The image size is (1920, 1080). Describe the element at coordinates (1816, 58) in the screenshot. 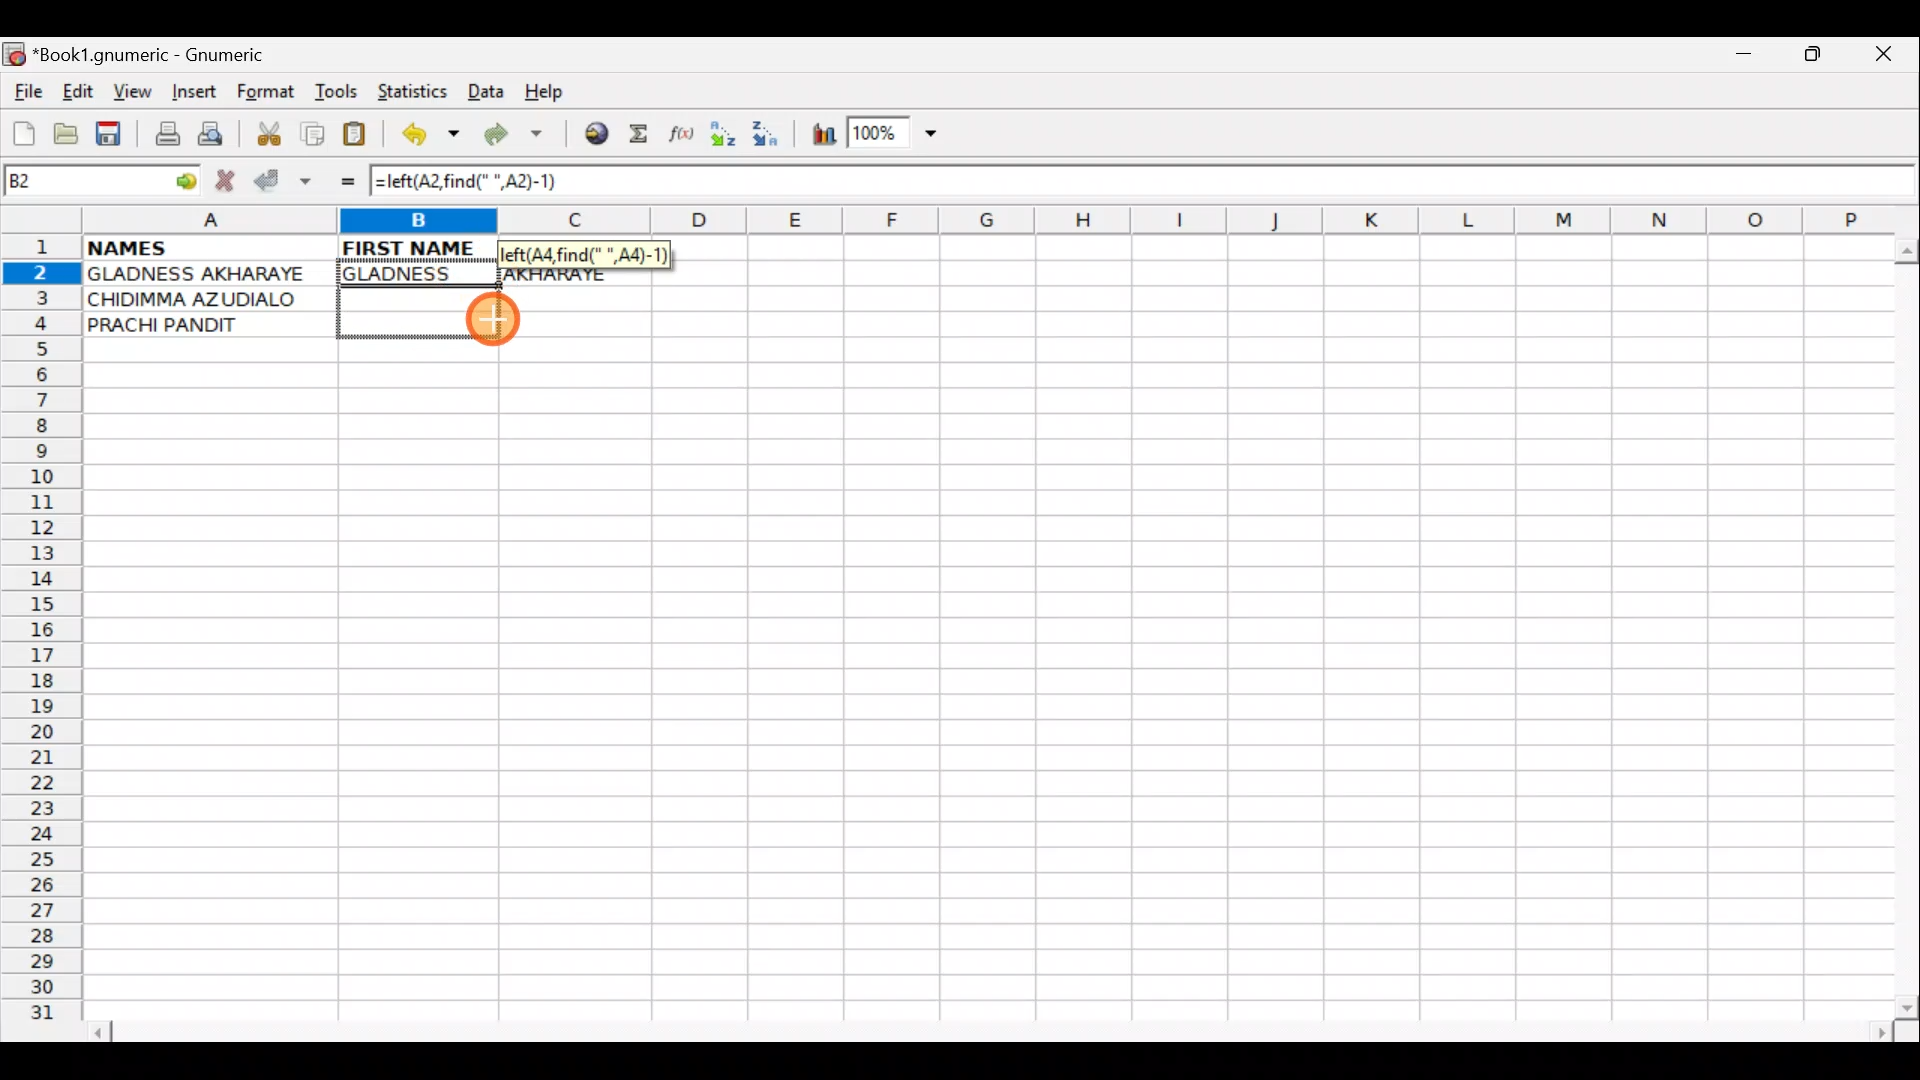

I see `Maximize` at that location.